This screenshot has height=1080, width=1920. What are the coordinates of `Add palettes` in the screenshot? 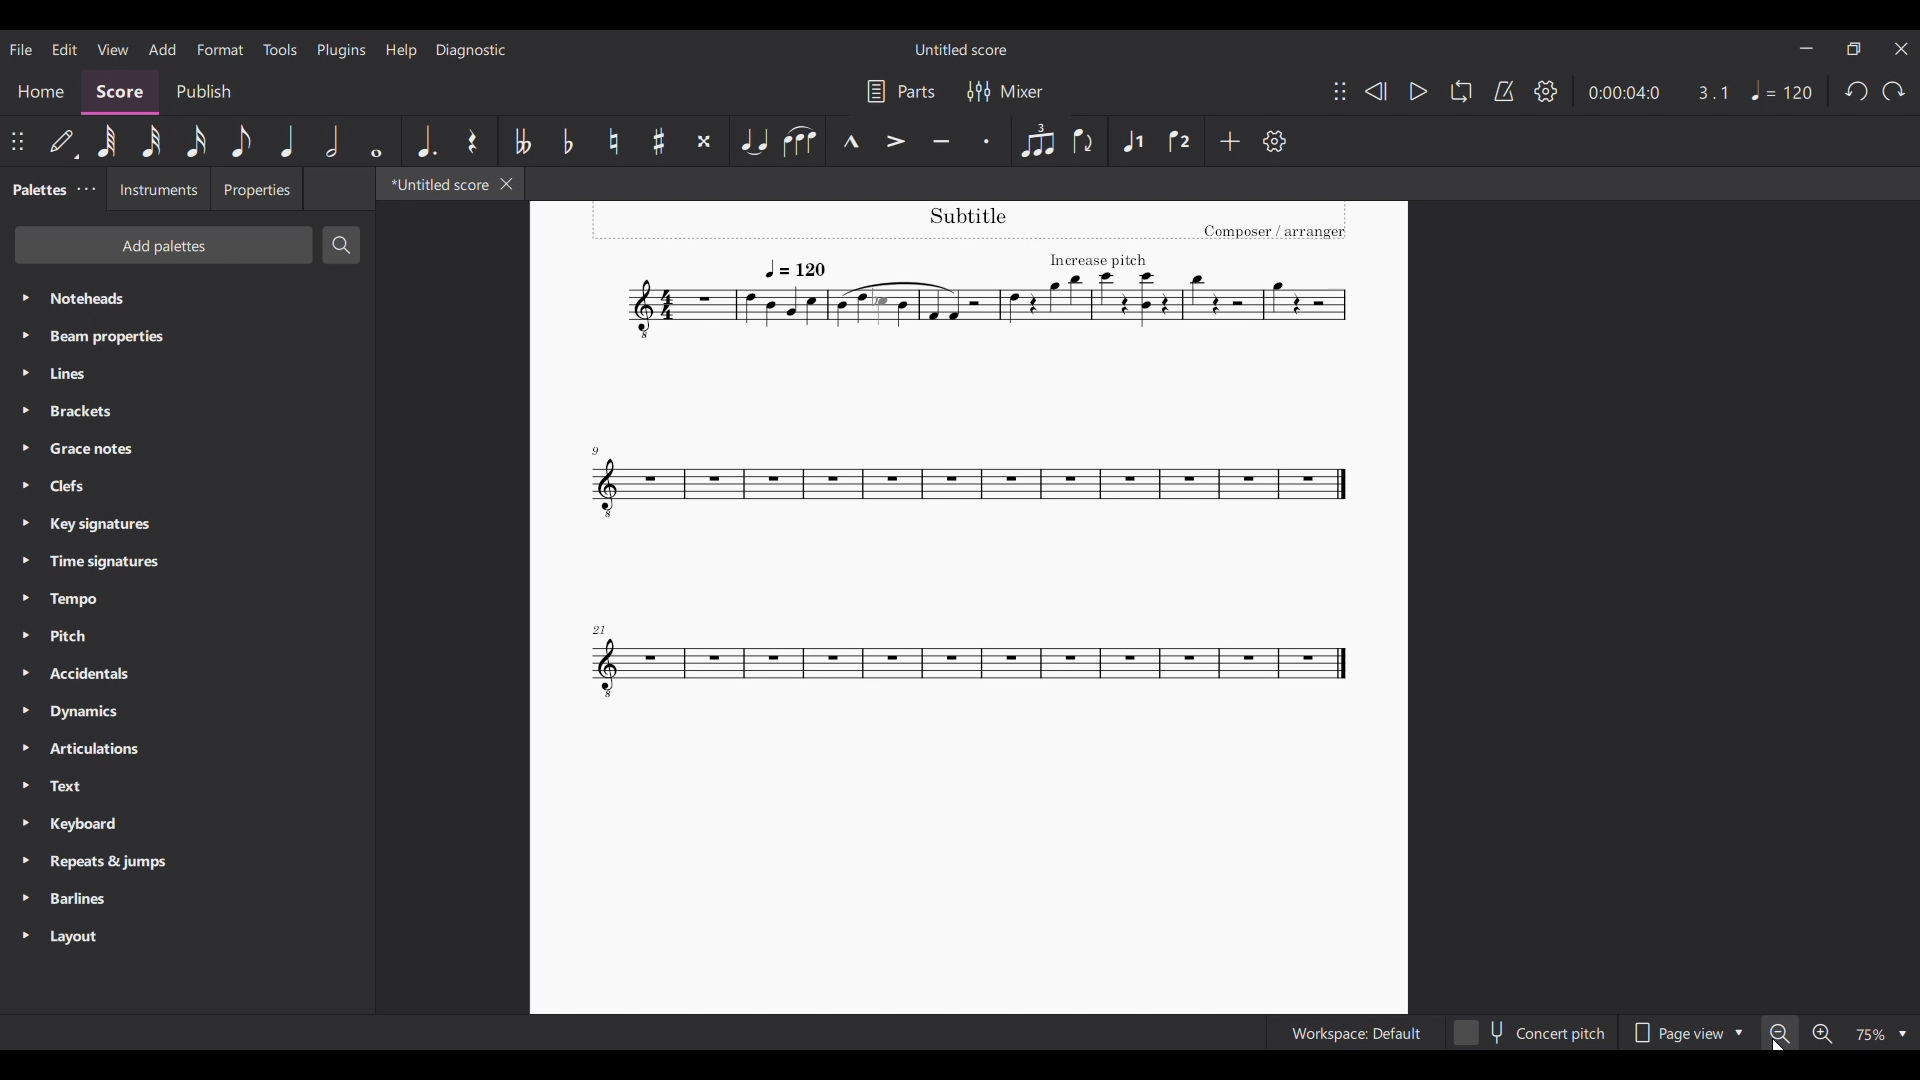 It's located at (163, 244).